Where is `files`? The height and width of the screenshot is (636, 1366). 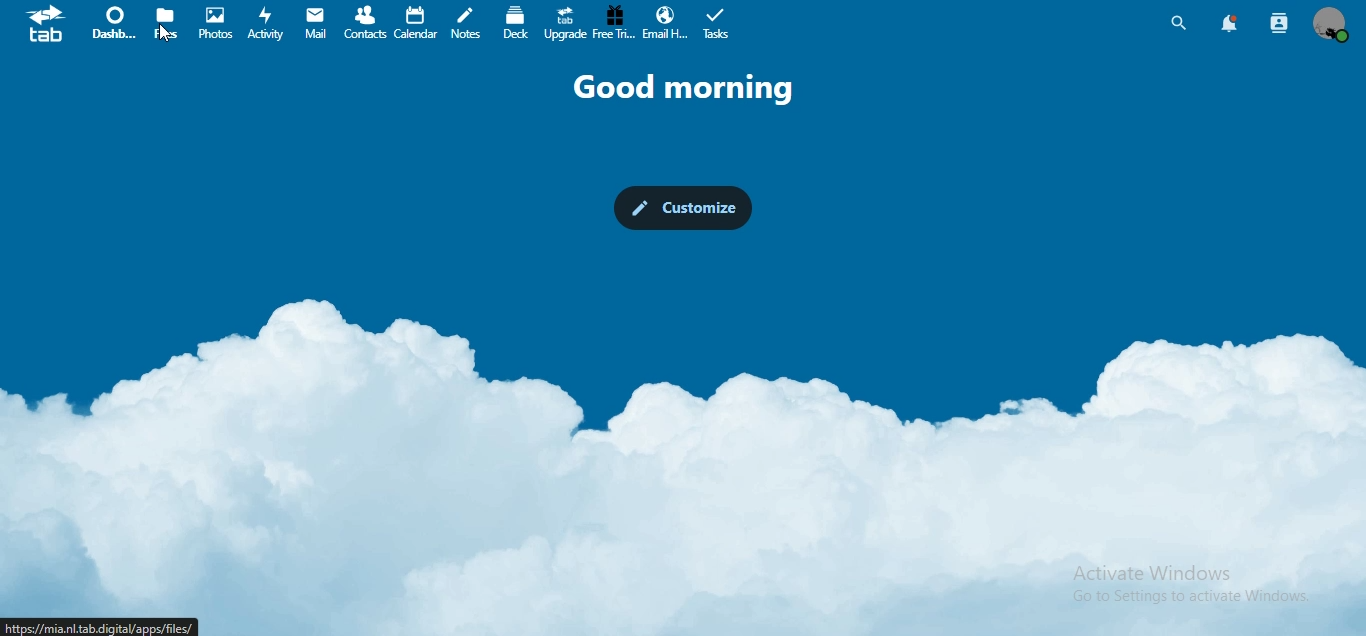
files is located at coordinates (168, 22).